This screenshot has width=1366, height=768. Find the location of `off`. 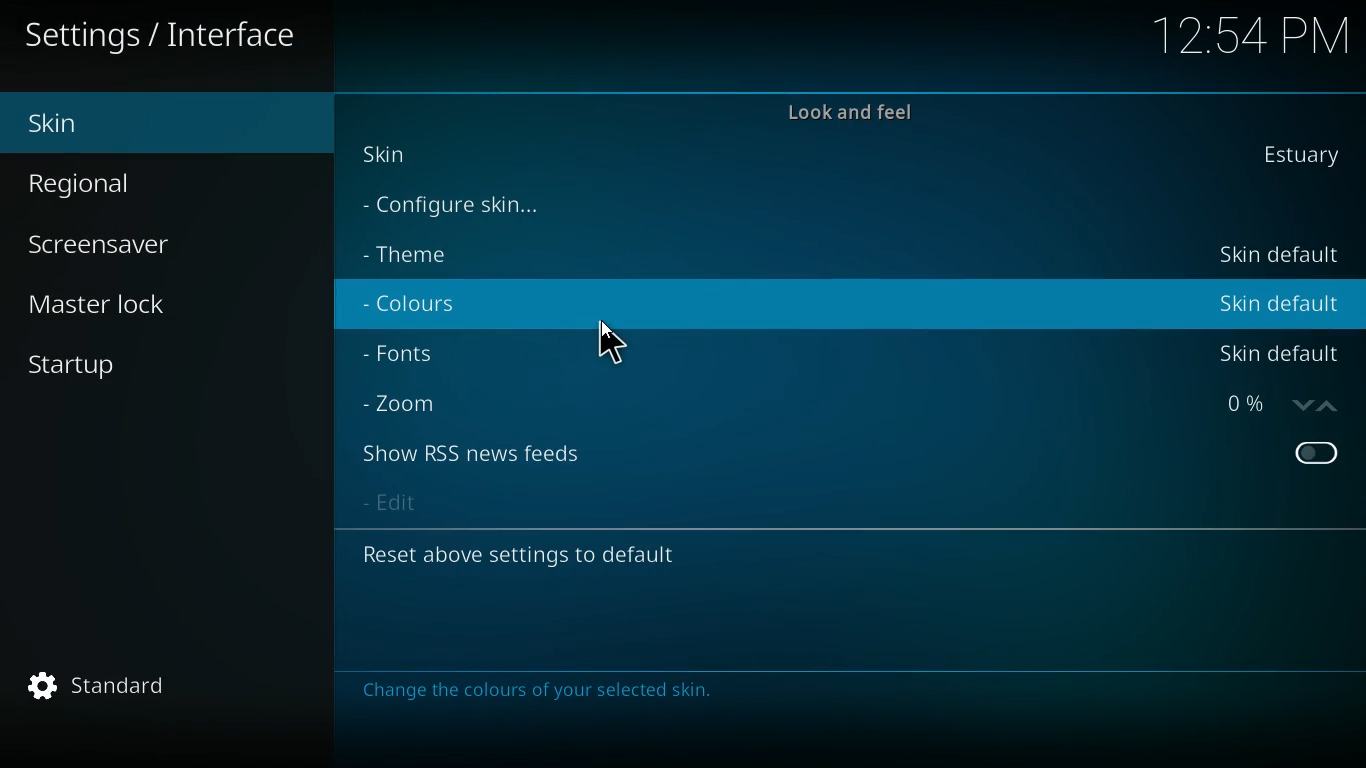

off is located at coordinates (1316, 453).